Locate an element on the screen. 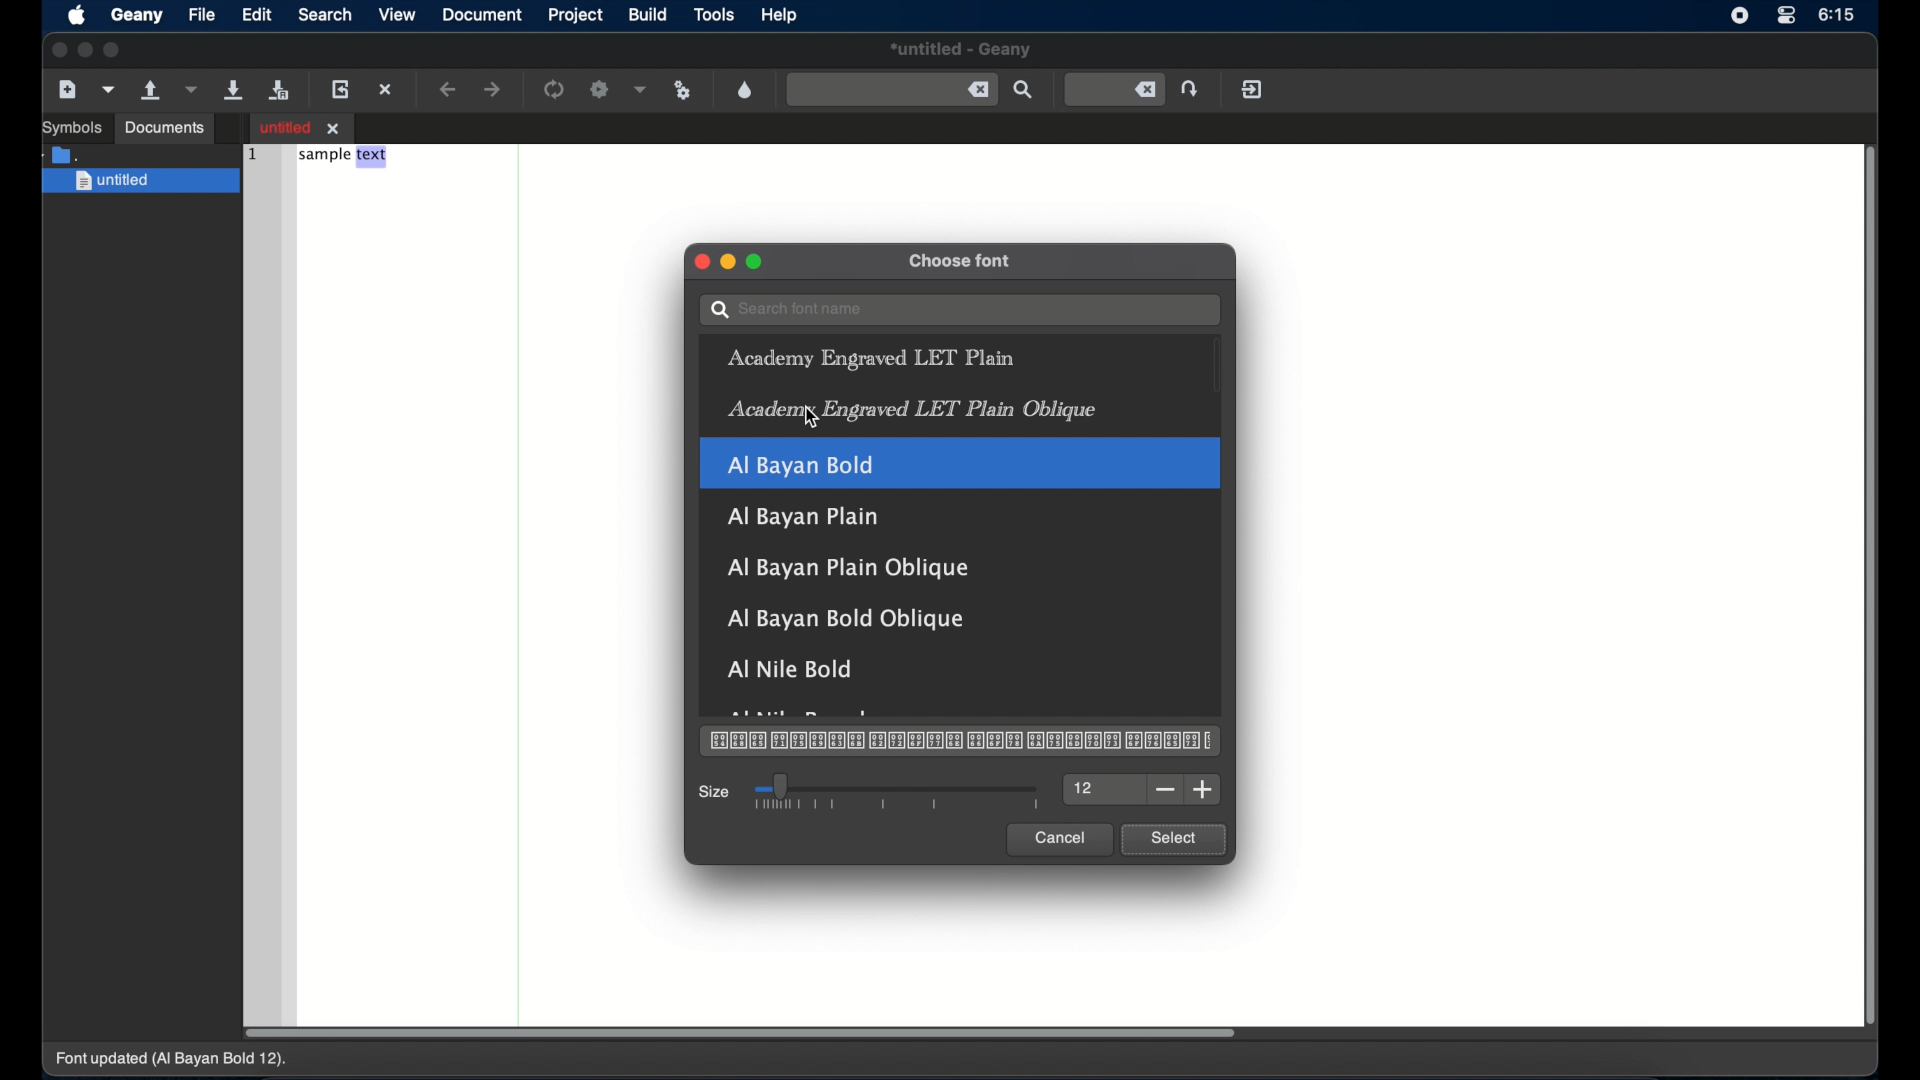 This screenshot has height=1080, width=1920. choose more build actions is located at coordinates (641, 89).